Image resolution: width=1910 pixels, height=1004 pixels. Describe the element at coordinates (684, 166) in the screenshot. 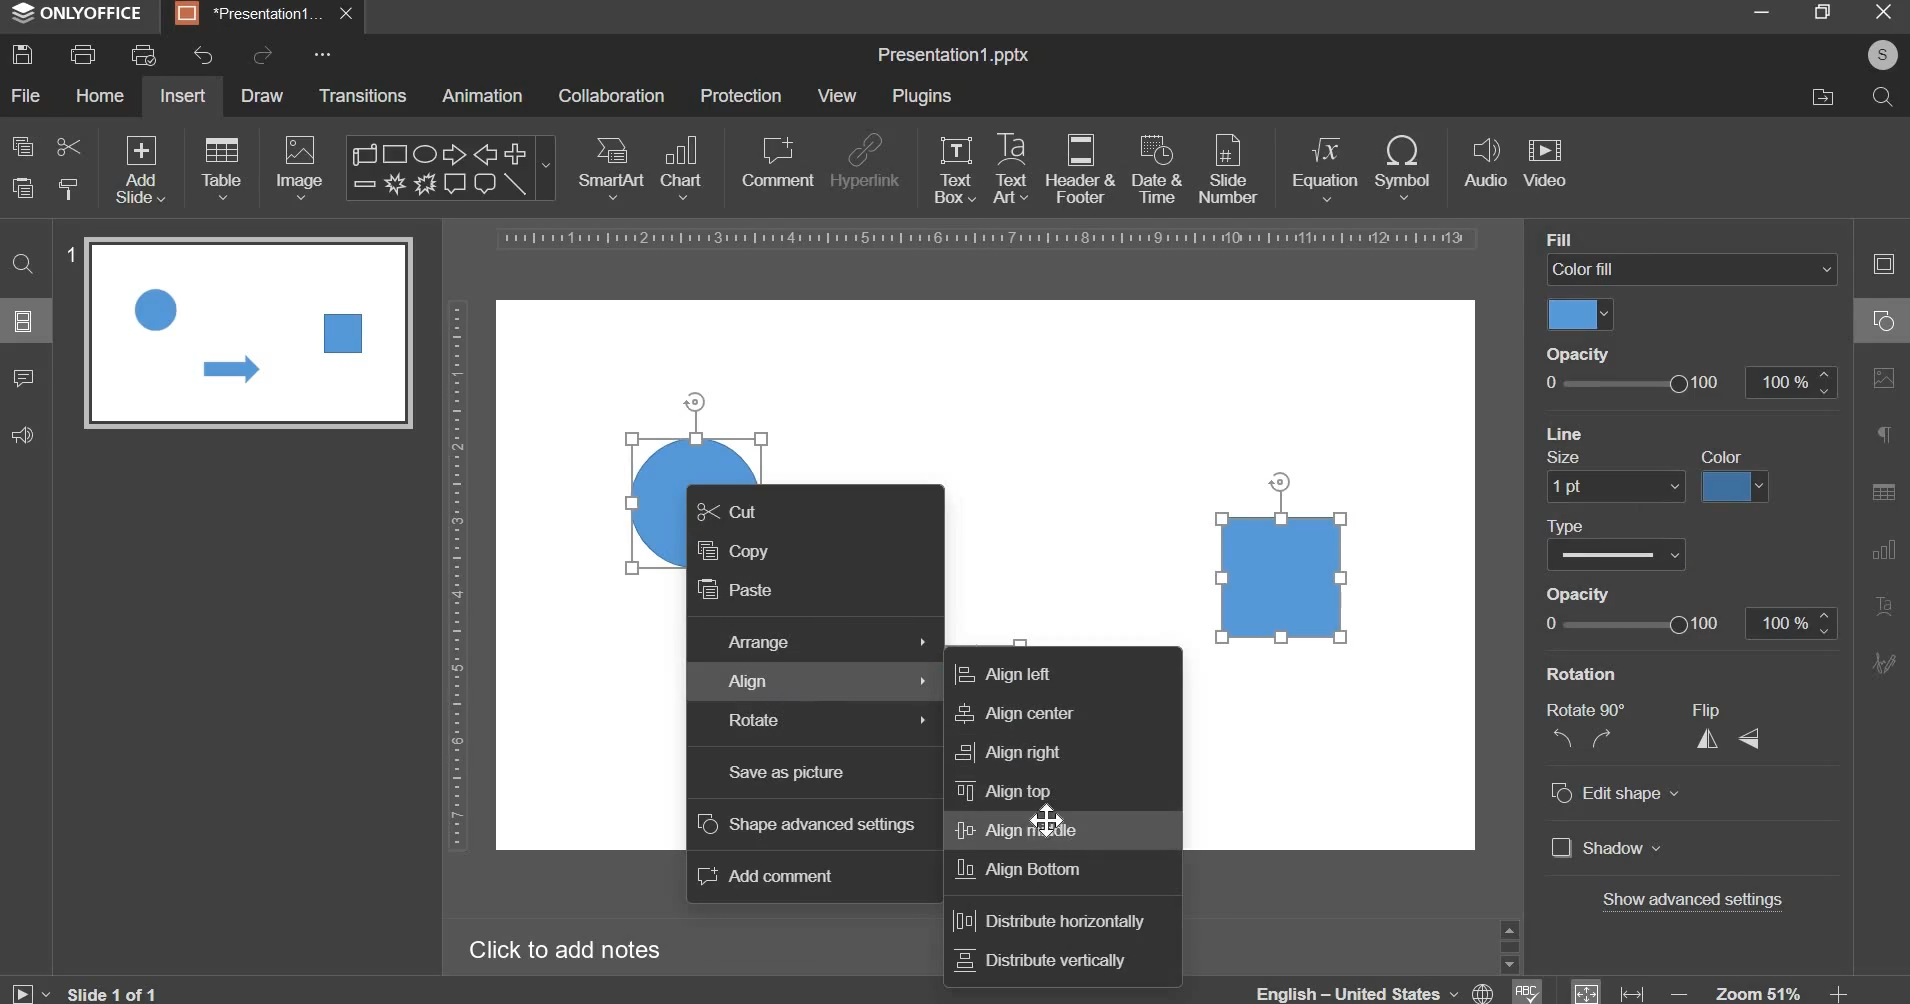

I see `chart` at that location.